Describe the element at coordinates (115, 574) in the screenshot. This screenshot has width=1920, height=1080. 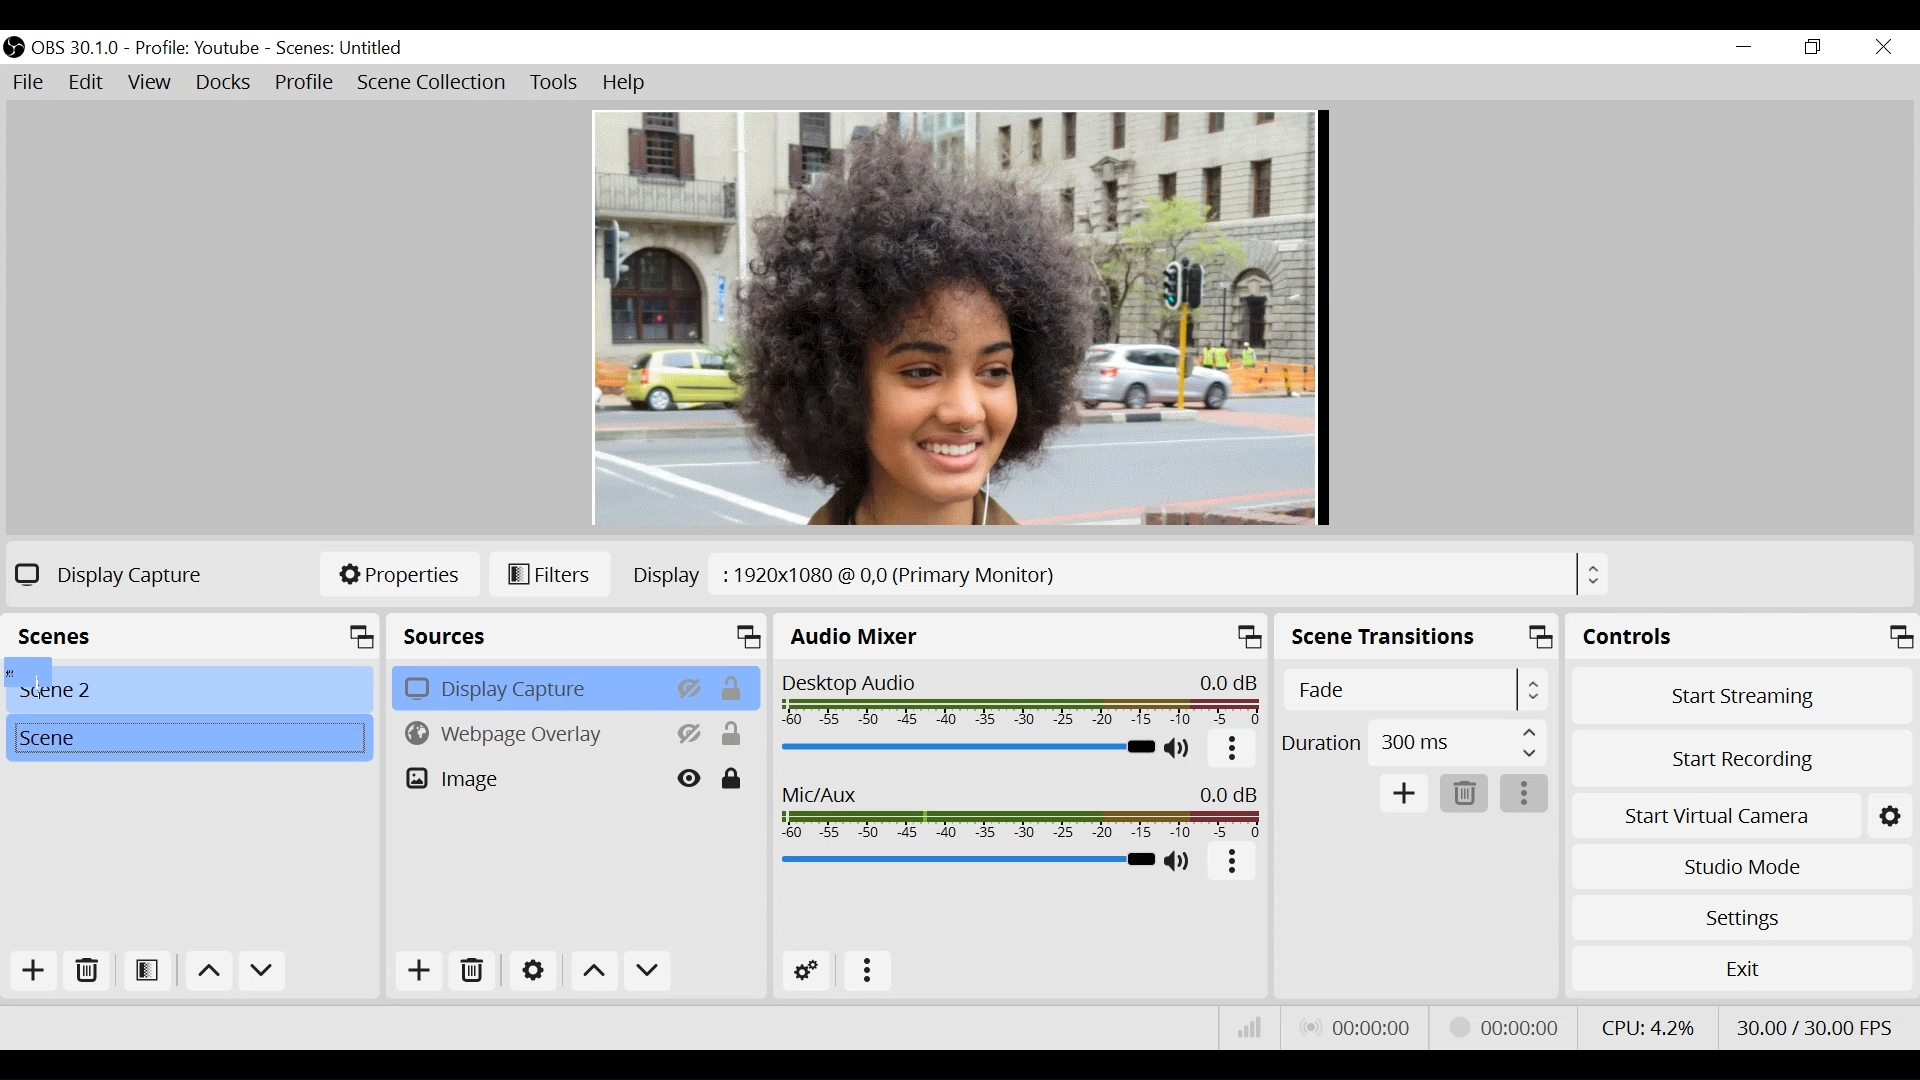
I see `Display Capture` at that location.